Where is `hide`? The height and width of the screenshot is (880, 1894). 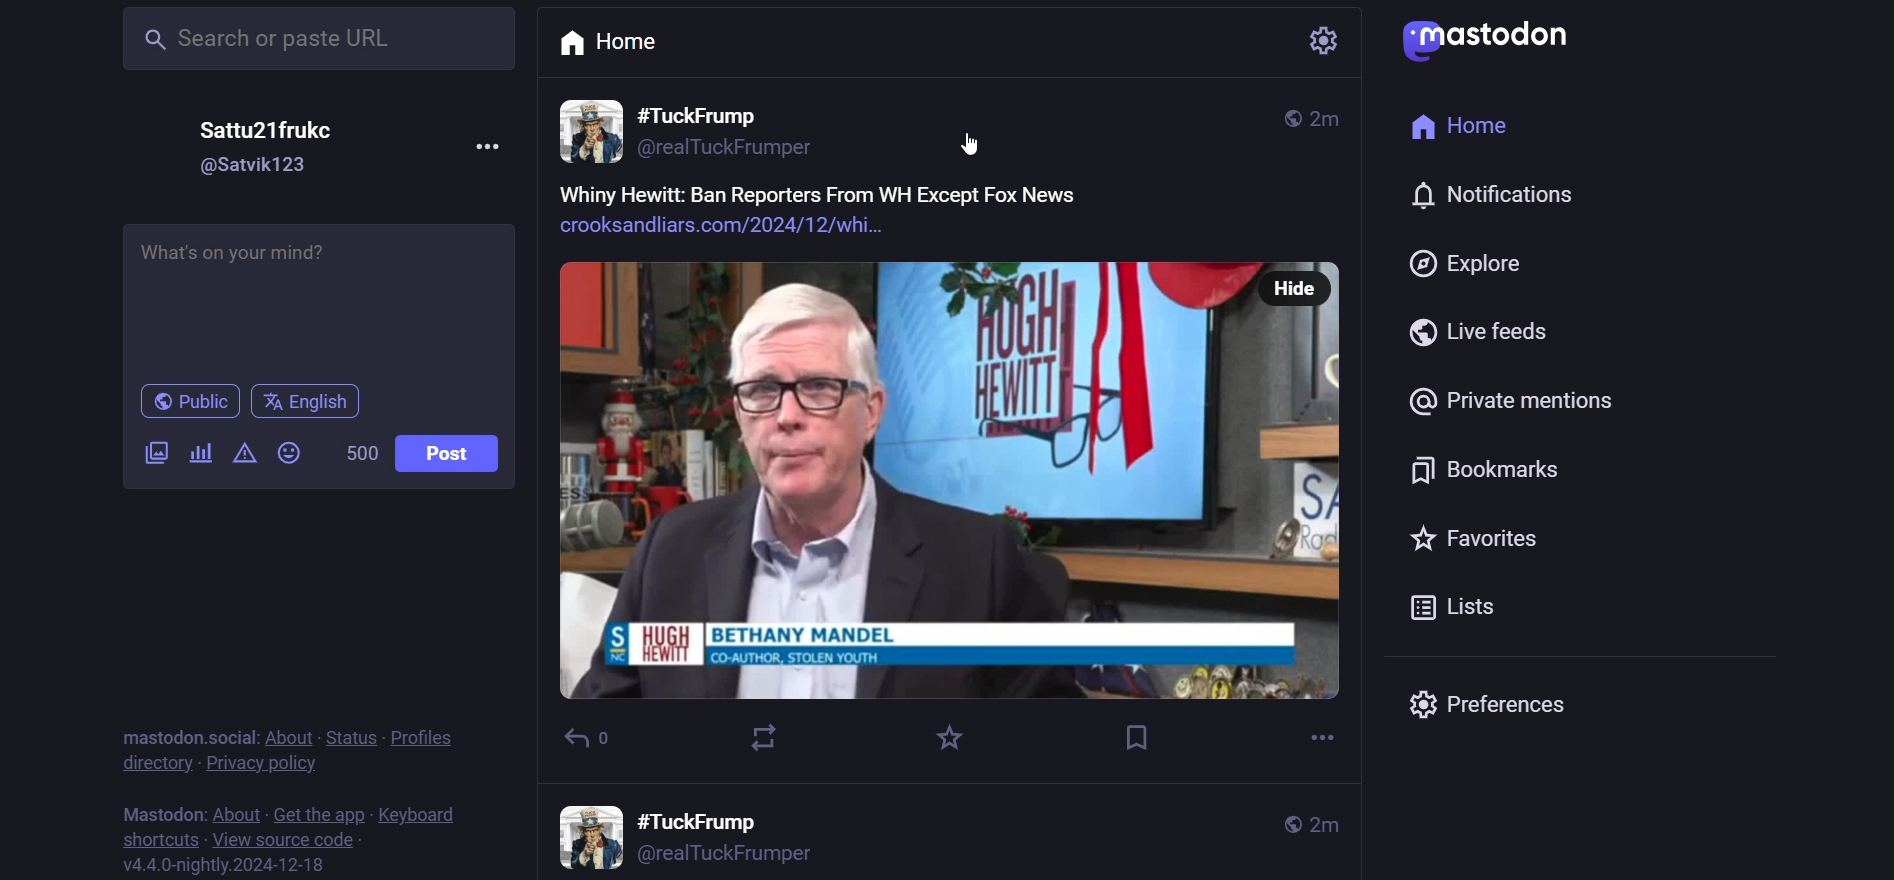 hide is located at coordinates (1293, 287).